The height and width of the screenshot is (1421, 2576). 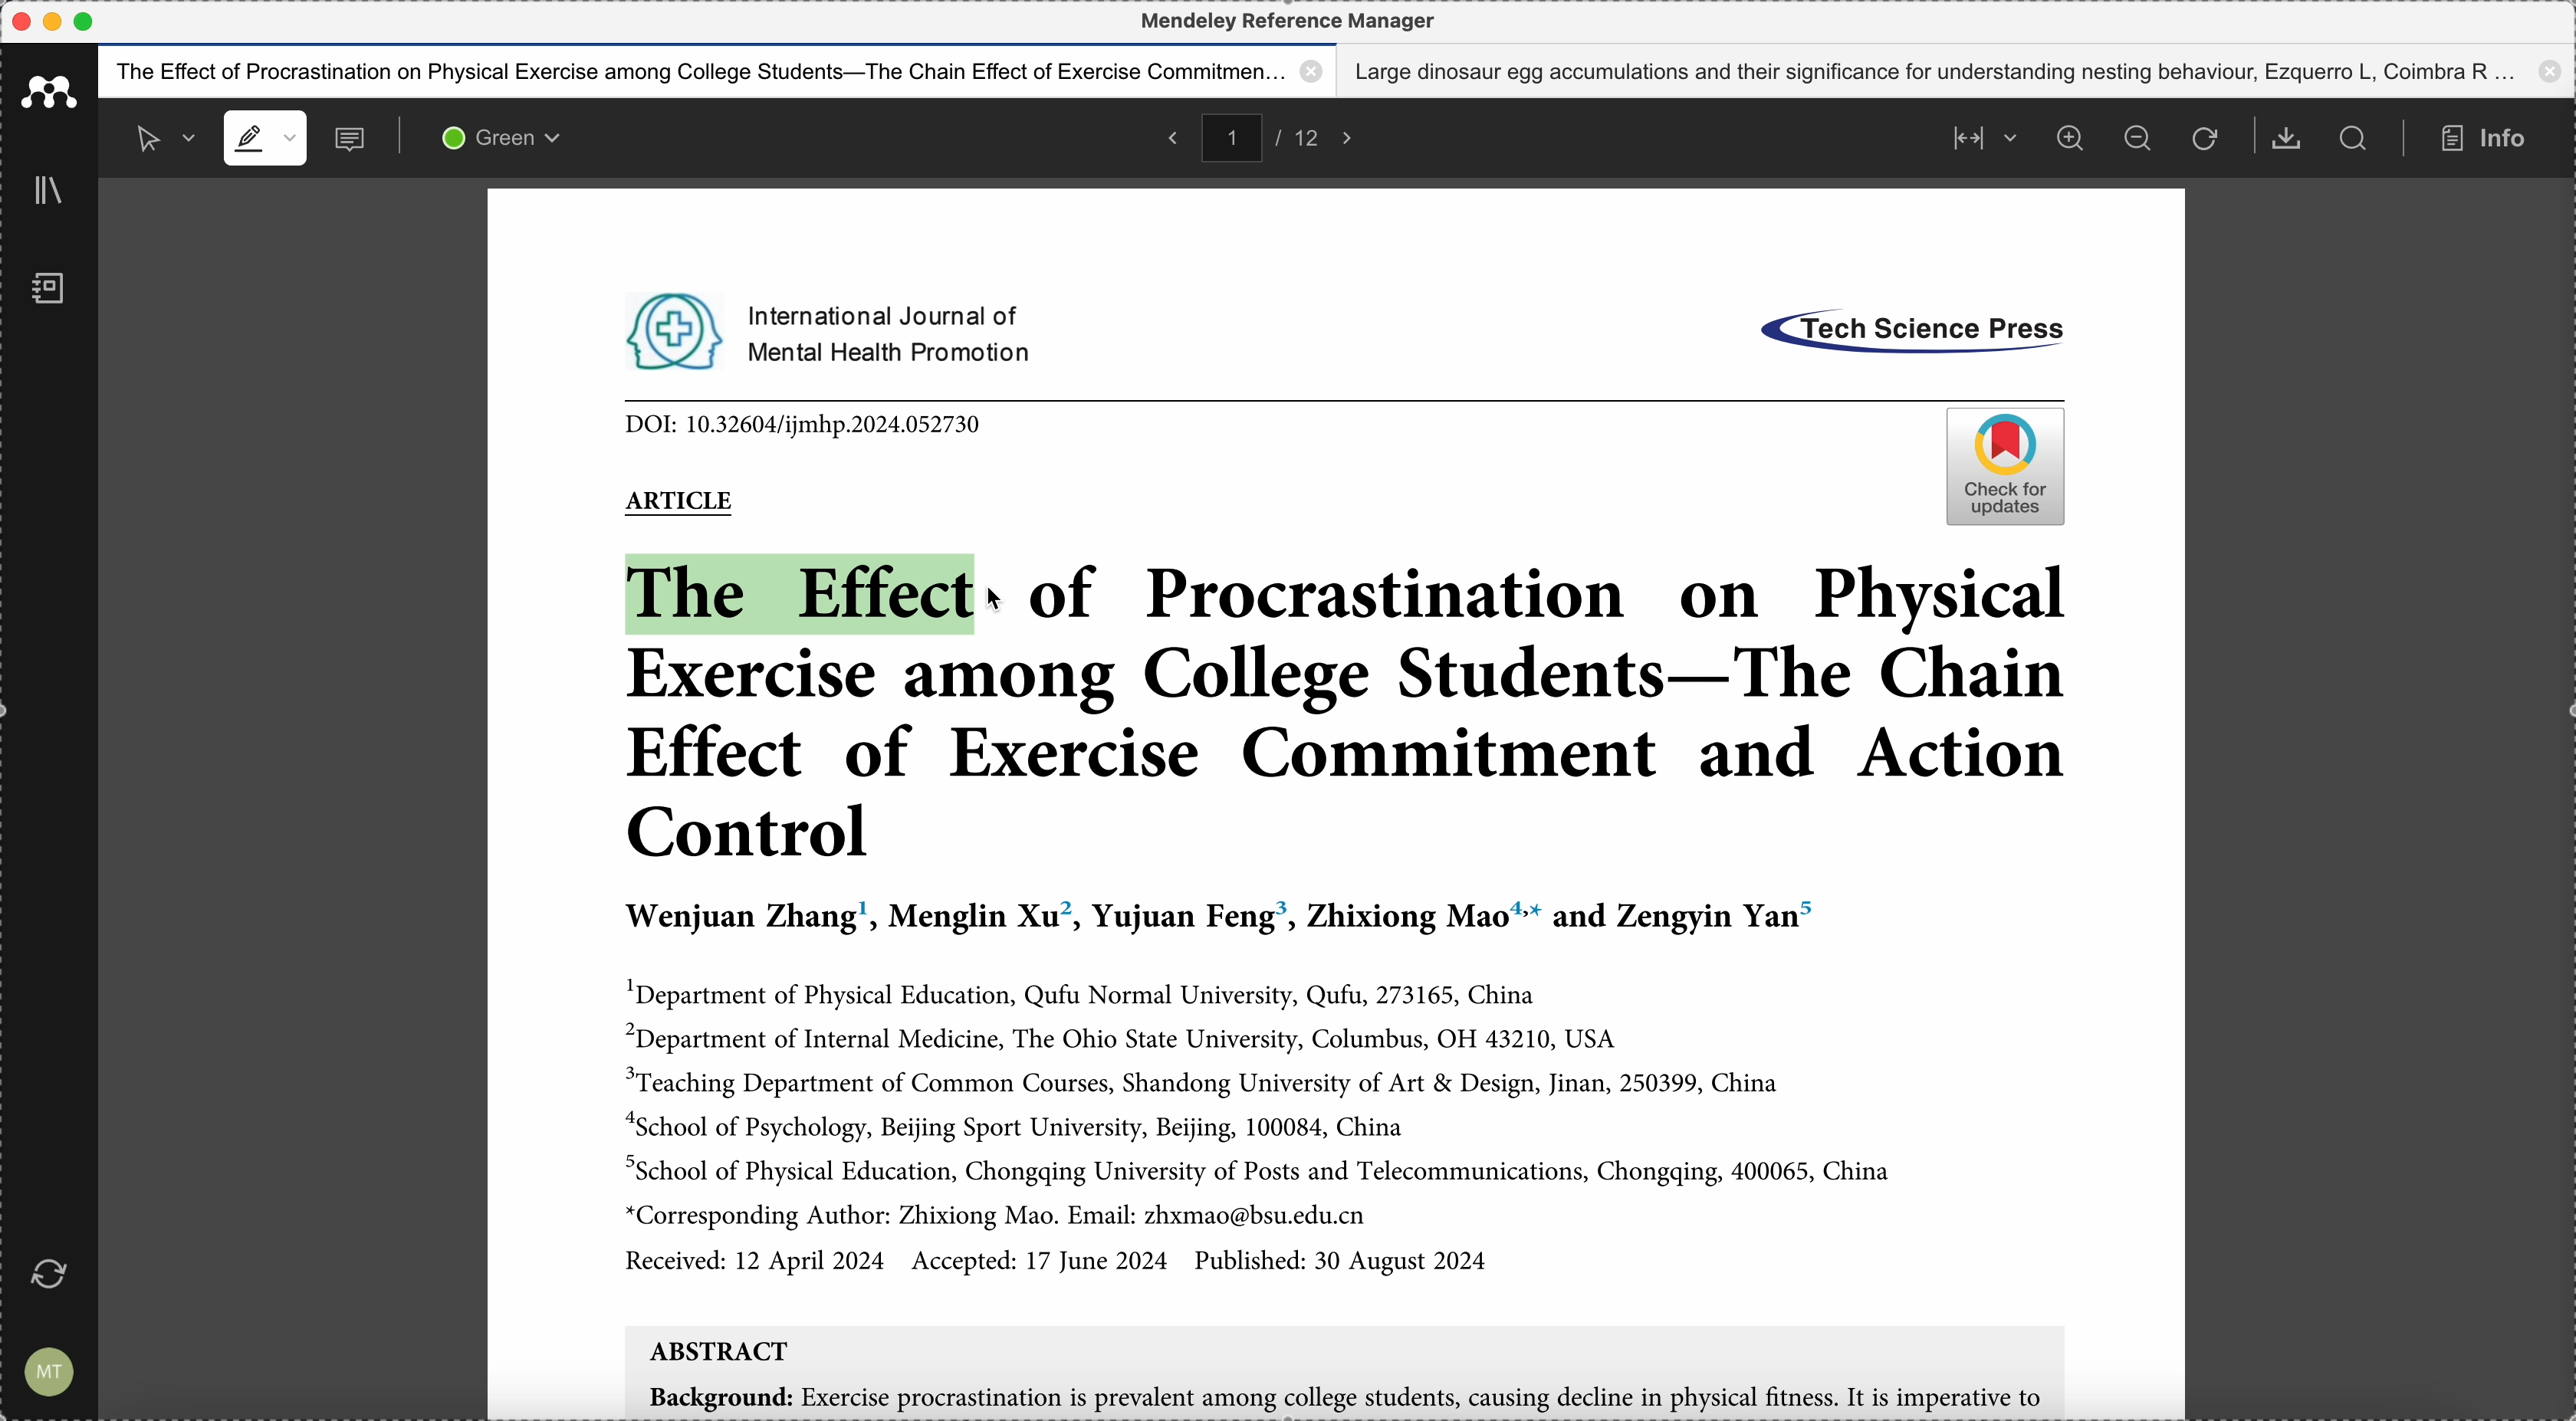 I want to click on pdf opened, so click(x=750, y=371).